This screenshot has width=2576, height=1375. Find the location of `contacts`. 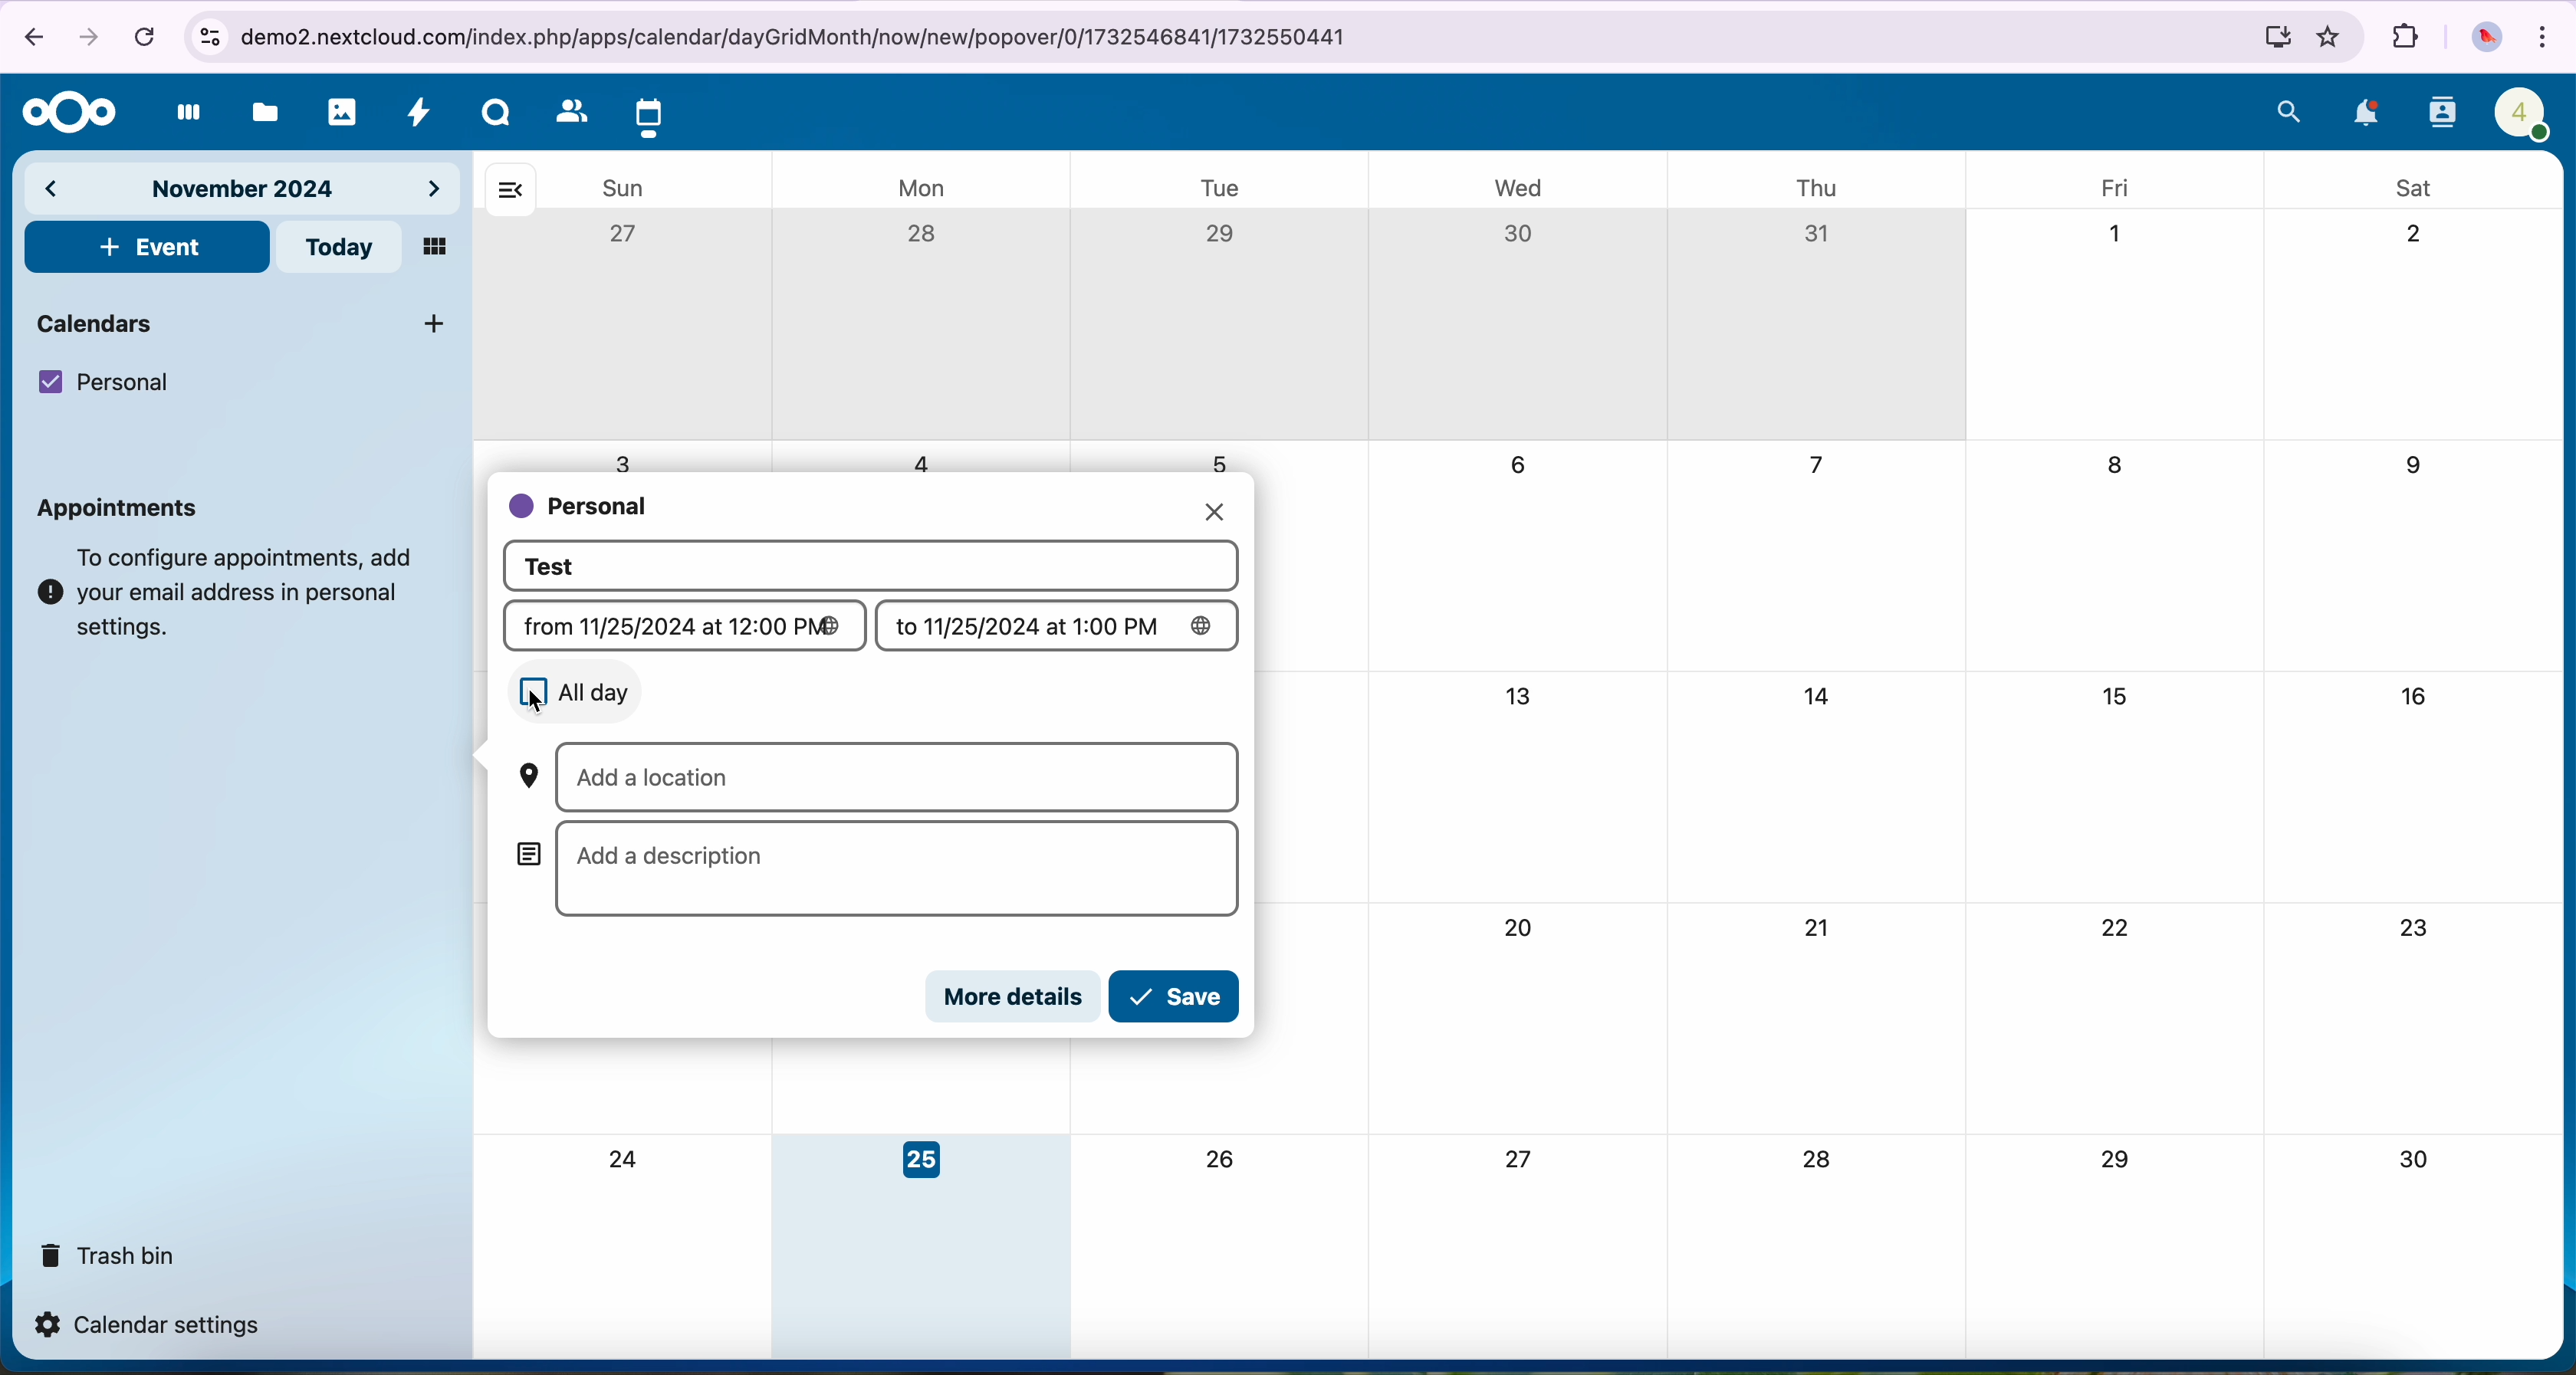

contacts is located at coordinates (562, 110).